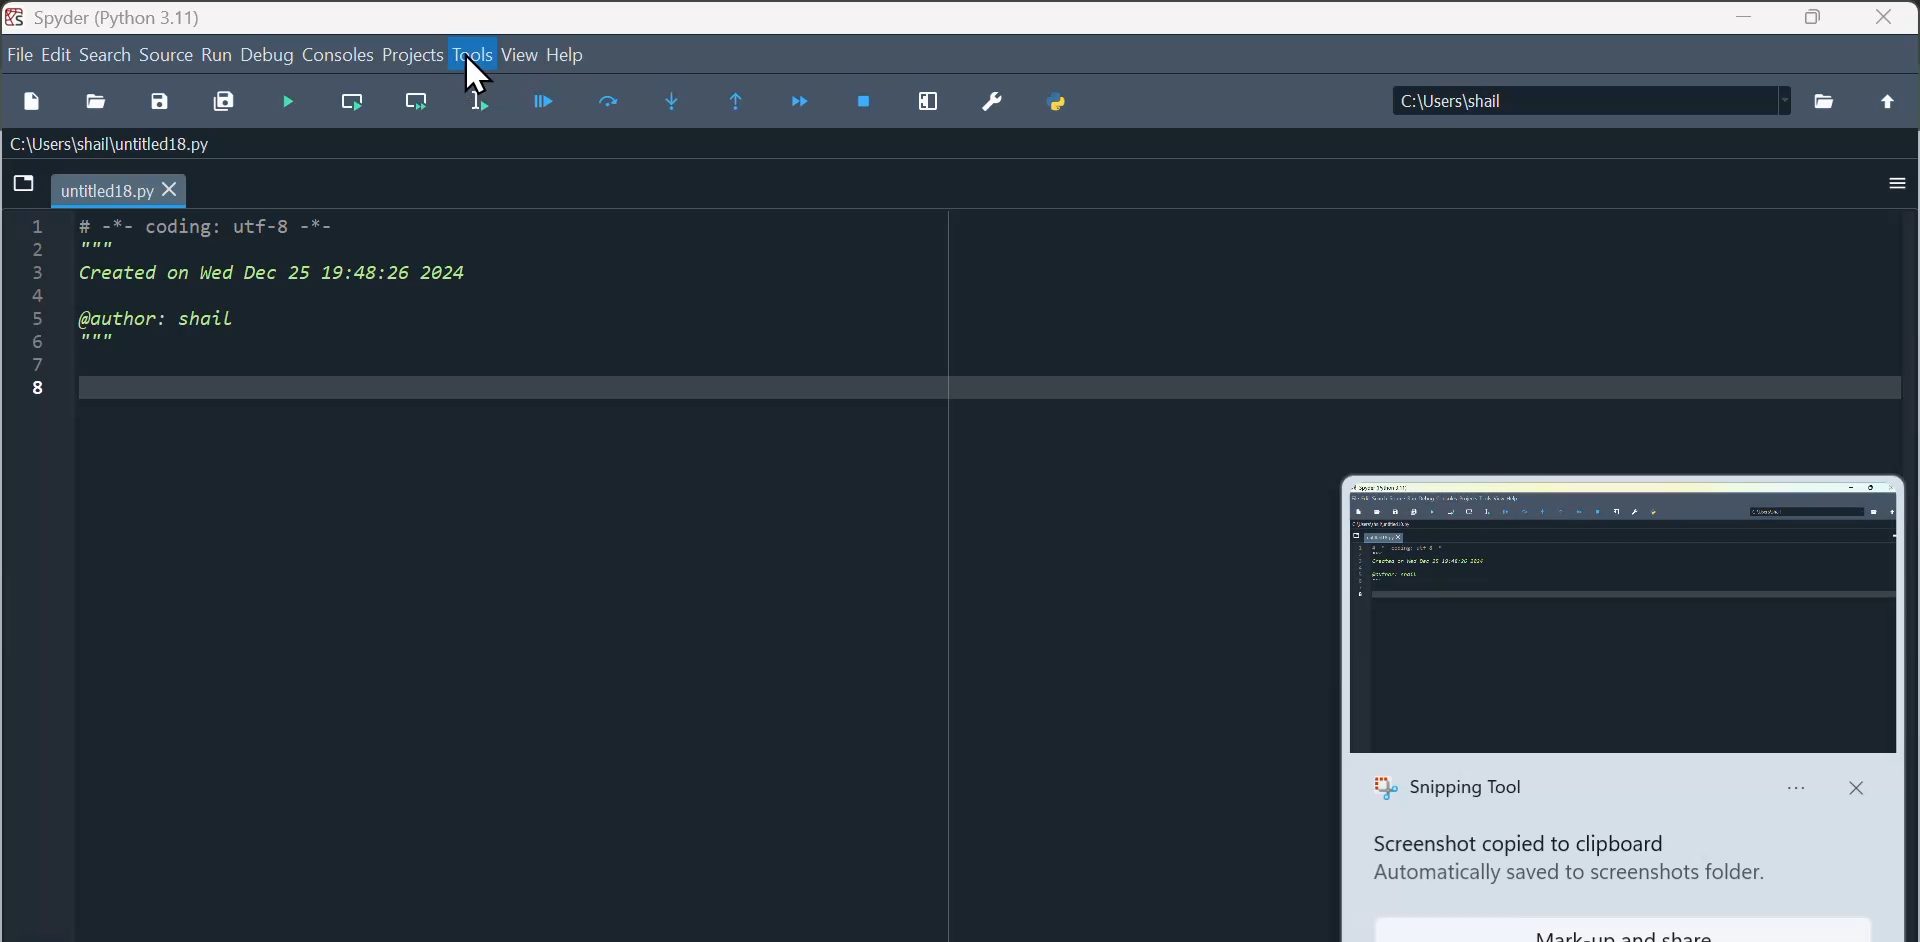 The width and height of the screenshot is (1920, 942). What do you see at coordinates (544, 108) in the screenshot?
I see `Debug` at bounding box center [544, 108].